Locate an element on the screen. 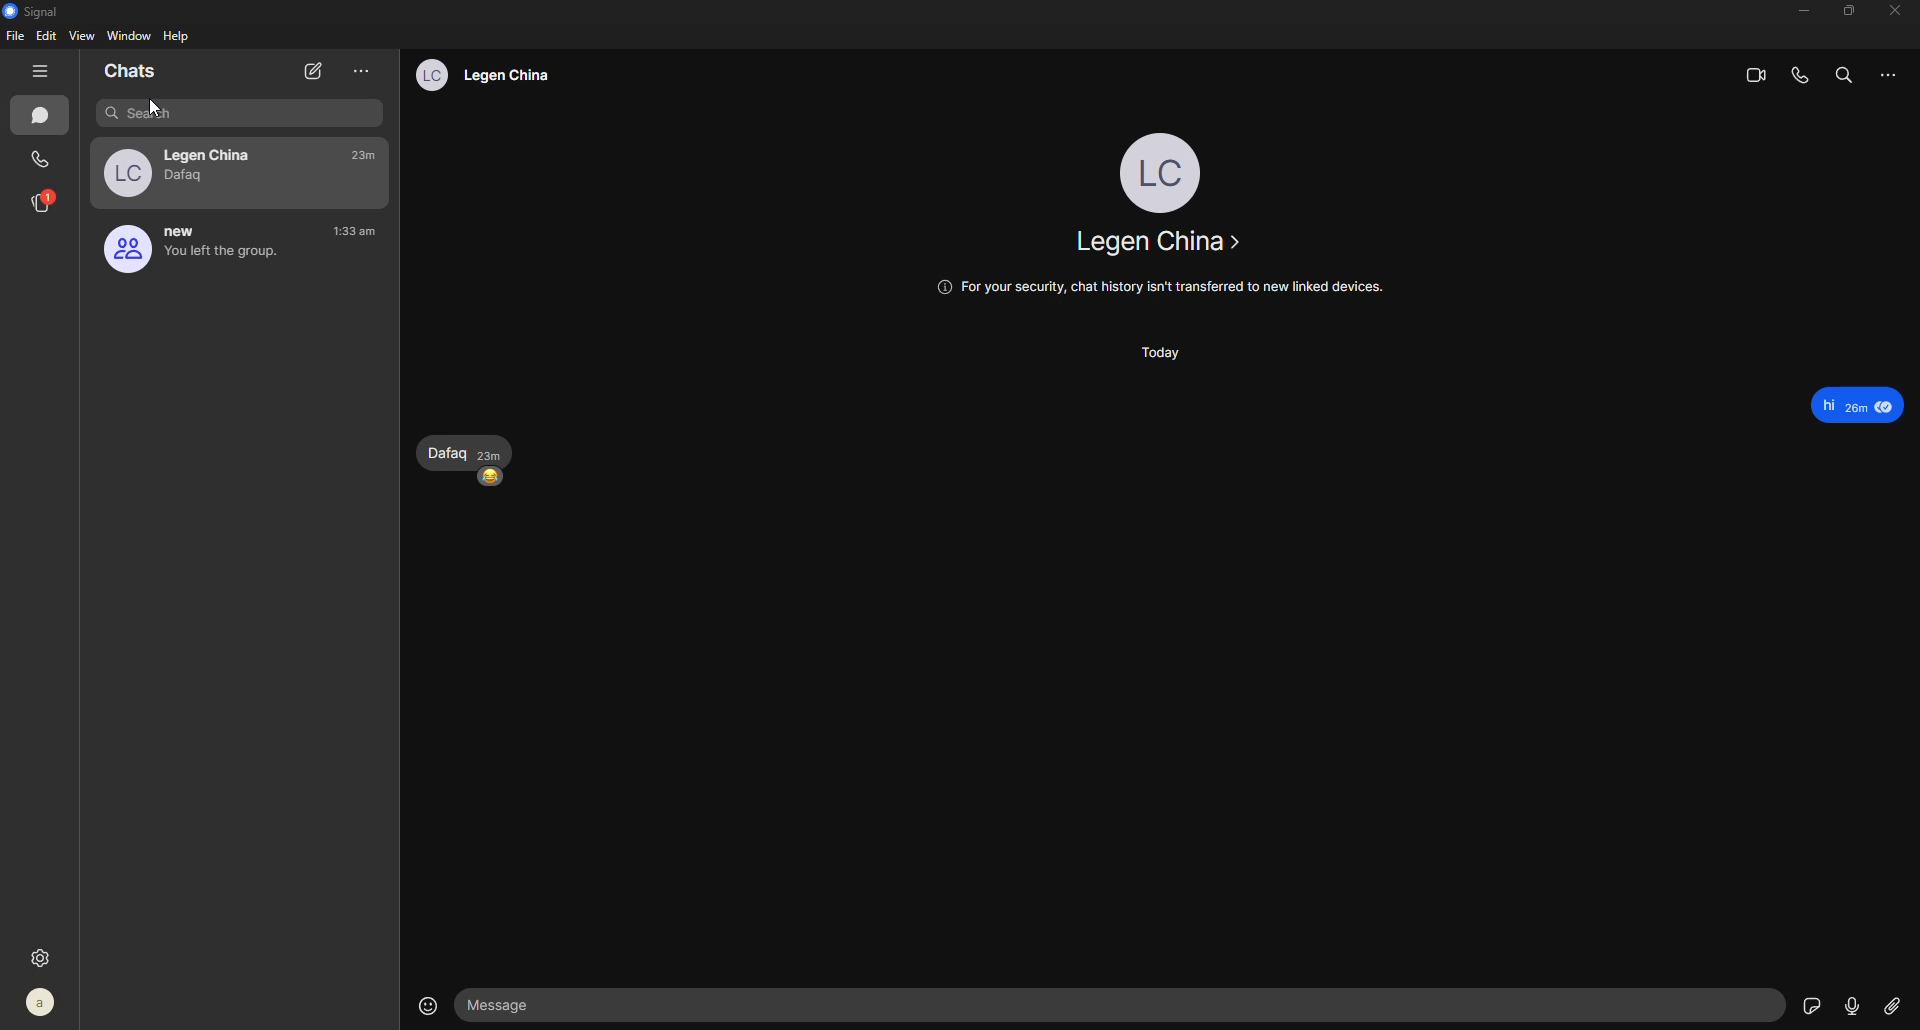 This screenshot has width=1920, height=1030. maximize is located at coordinates (1852, 15).